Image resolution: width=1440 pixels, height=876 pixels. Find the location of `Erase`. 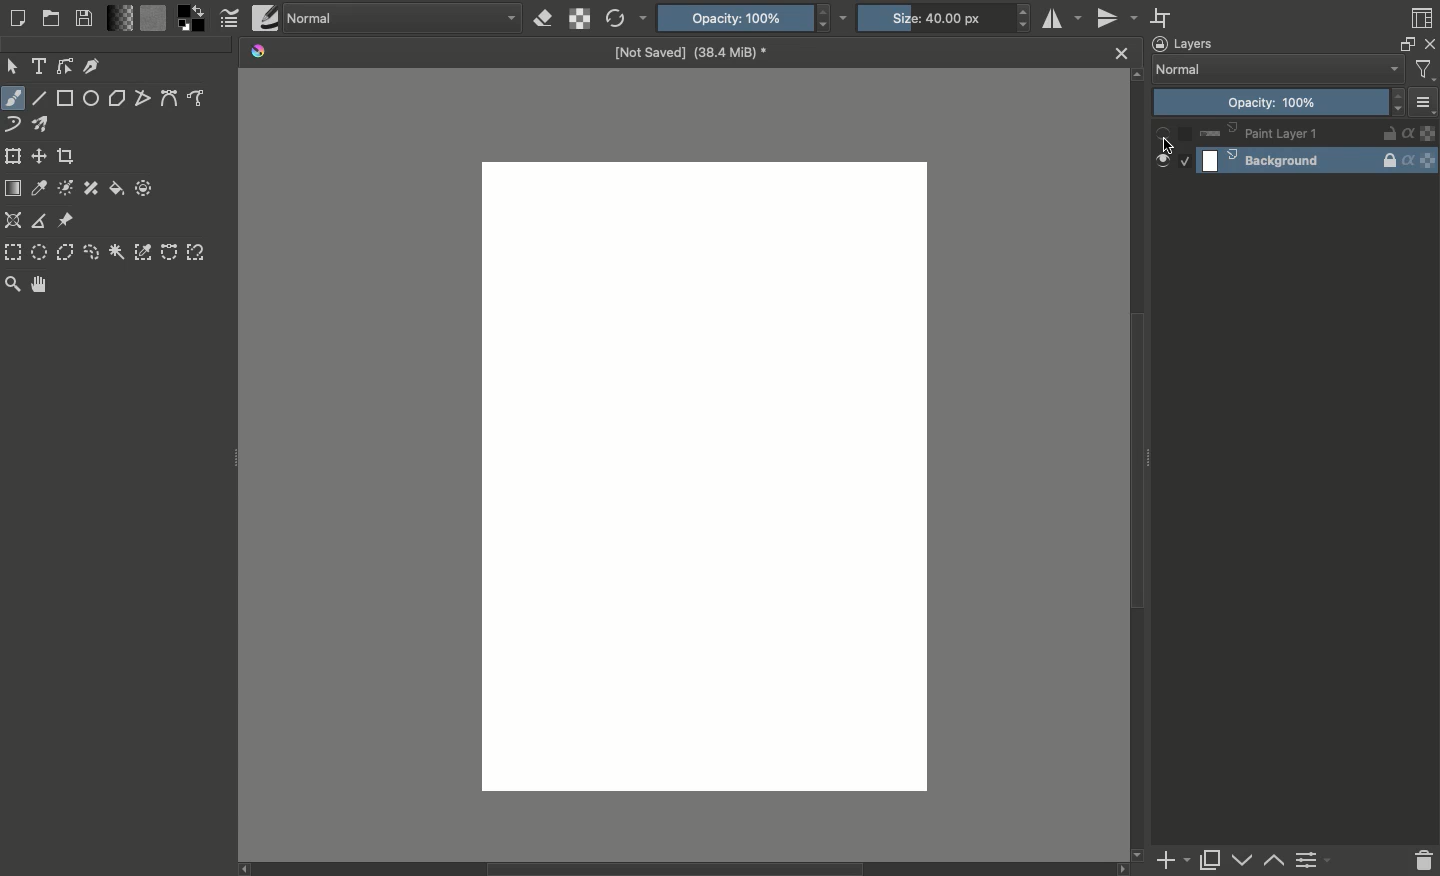

Erase is located at coordinates (546, 18).